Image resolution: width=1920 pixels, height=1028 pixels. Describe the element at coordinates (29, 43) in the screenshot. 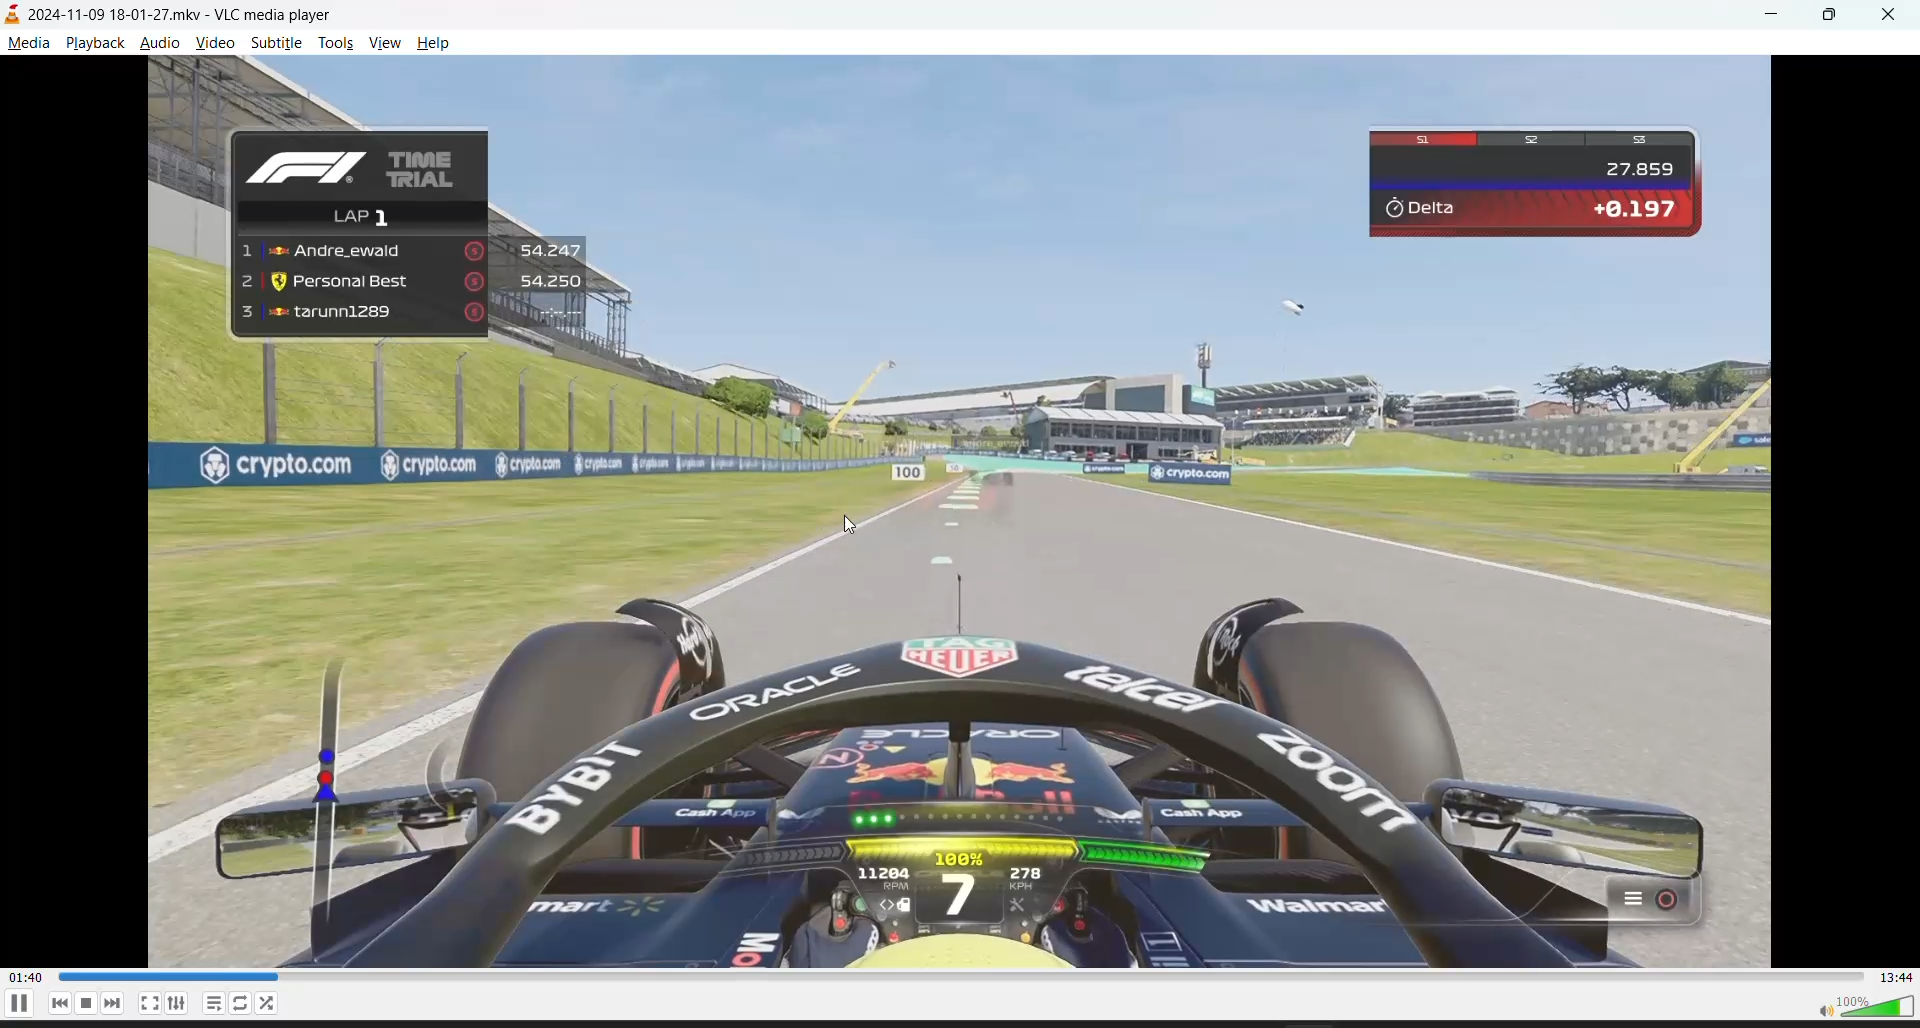

I see `media` at that location.